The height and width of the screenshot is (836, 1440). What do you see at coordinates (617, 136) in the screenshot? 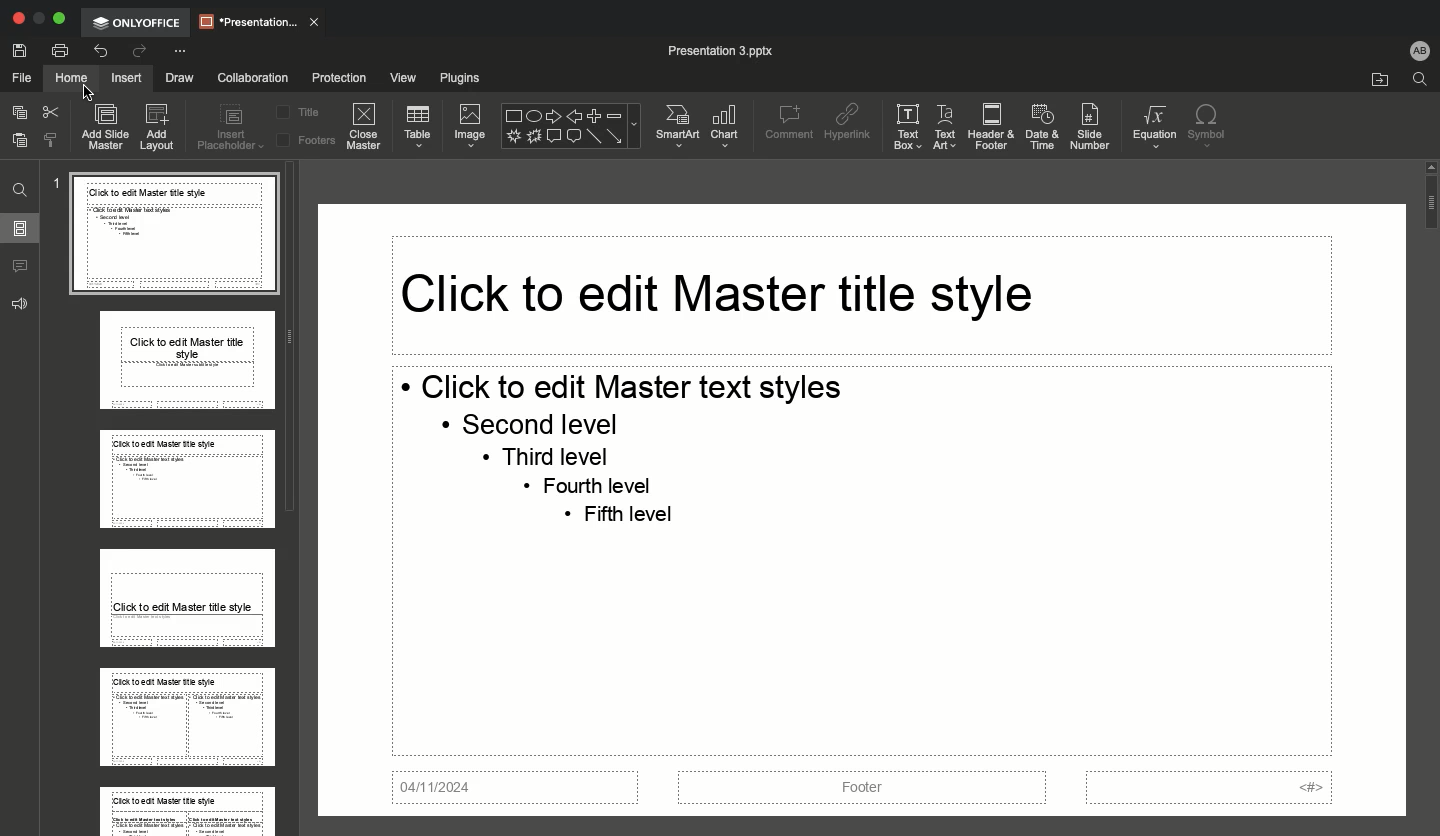
I see `Arrow` at bounding box center [617, 136].